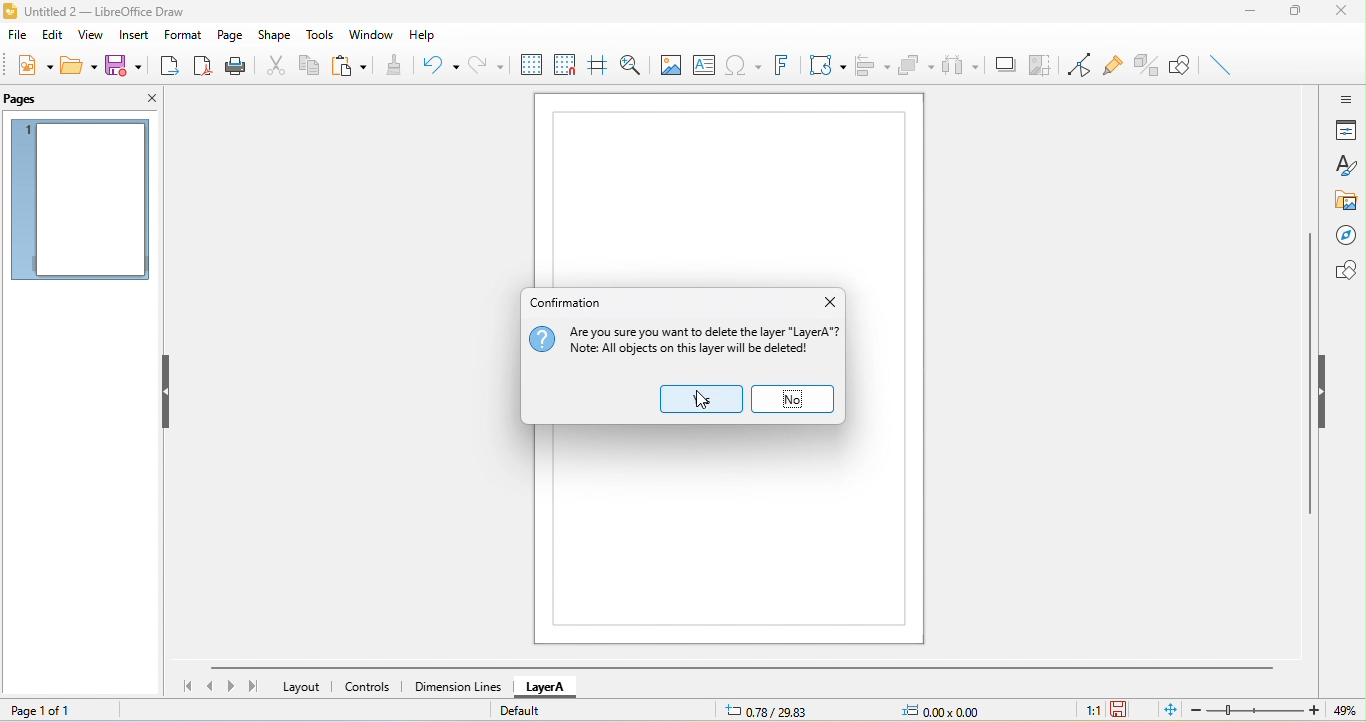 The width and height of the screenshot is (1366, 722). Describe the element at coordinates (556, 687) in the screenshot. I see `layer` at that location.